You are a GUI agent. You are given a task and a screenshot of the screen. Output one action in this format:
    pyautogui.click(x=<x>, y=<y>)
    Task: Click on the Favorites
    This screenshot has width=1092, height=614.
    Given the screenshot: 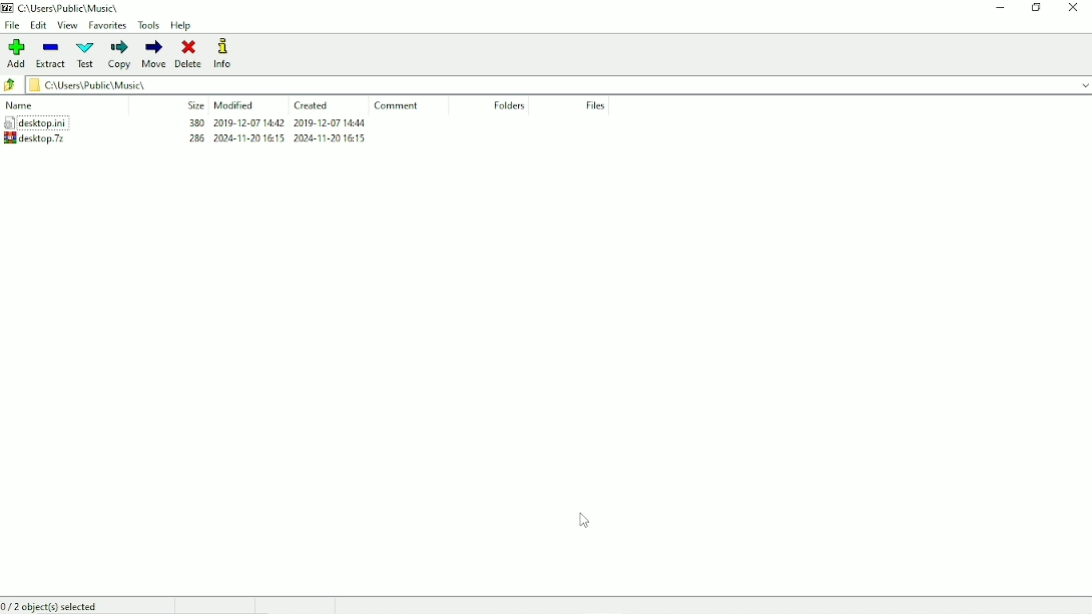 What is the action you would take?
    pyautogui.click(x=108, y=25)
    